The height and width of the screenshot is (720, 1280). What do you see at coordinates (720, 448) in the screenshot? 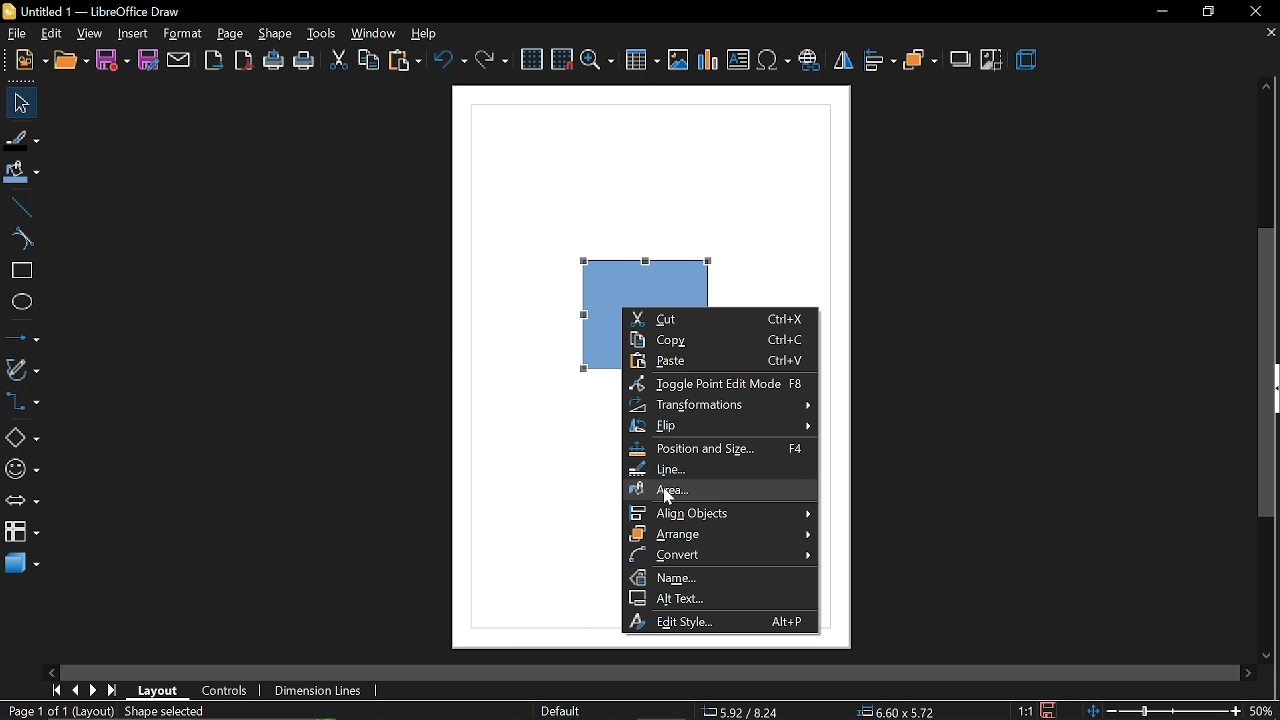
I see `position and size` at bounding box center [720, 448].